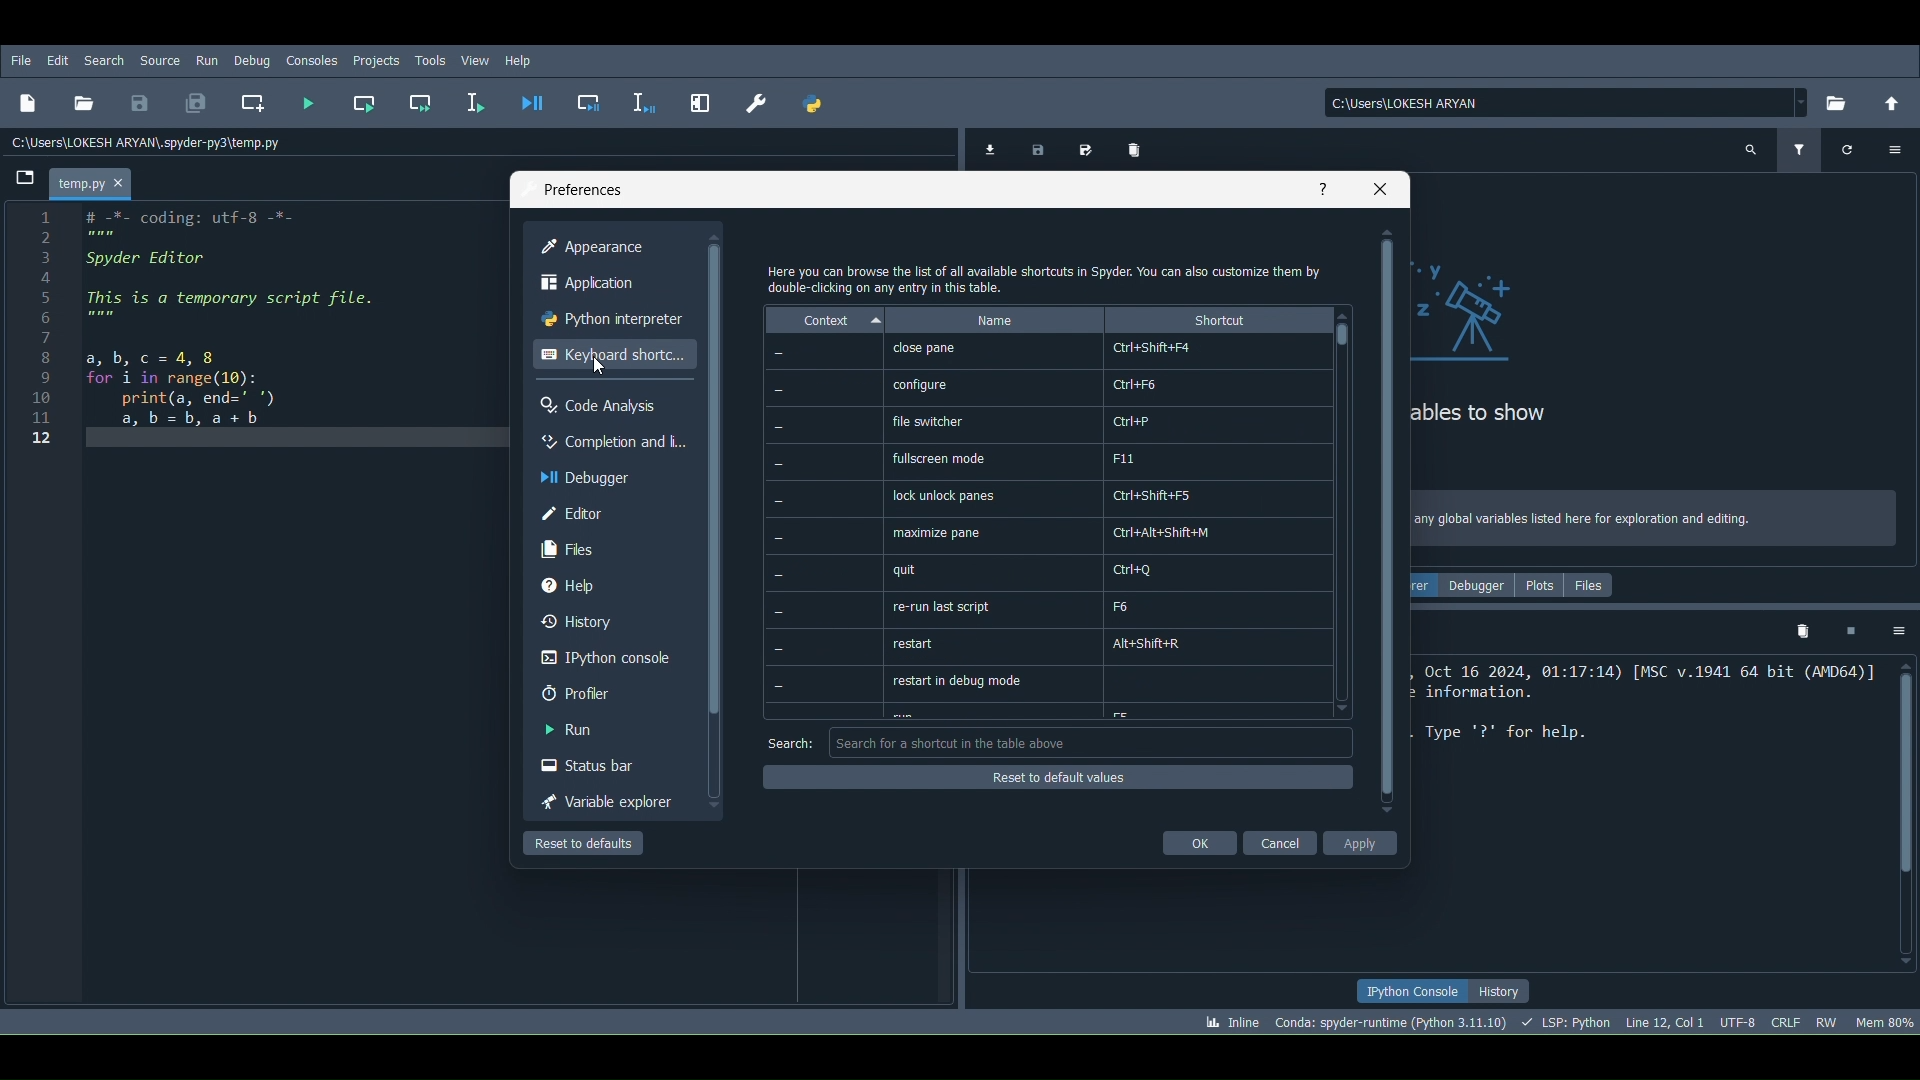 The width and height of the screenshot is (1920, 1080). Describe the element at coordinates (644, 100) in the screenshot. I see `Debug selection or current line` at that location.